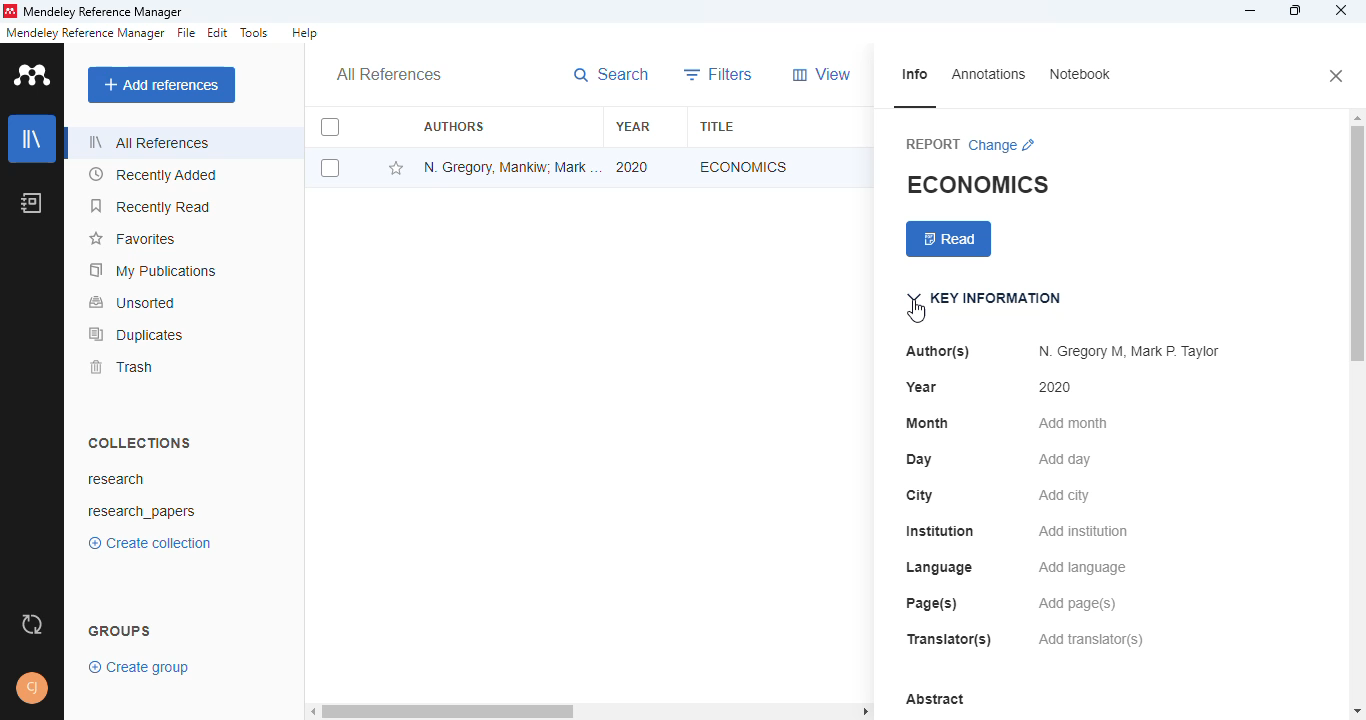  What do you see at coordinates (919, 459) in the screenshot?
I see `day` at bounding box center [919, 459].